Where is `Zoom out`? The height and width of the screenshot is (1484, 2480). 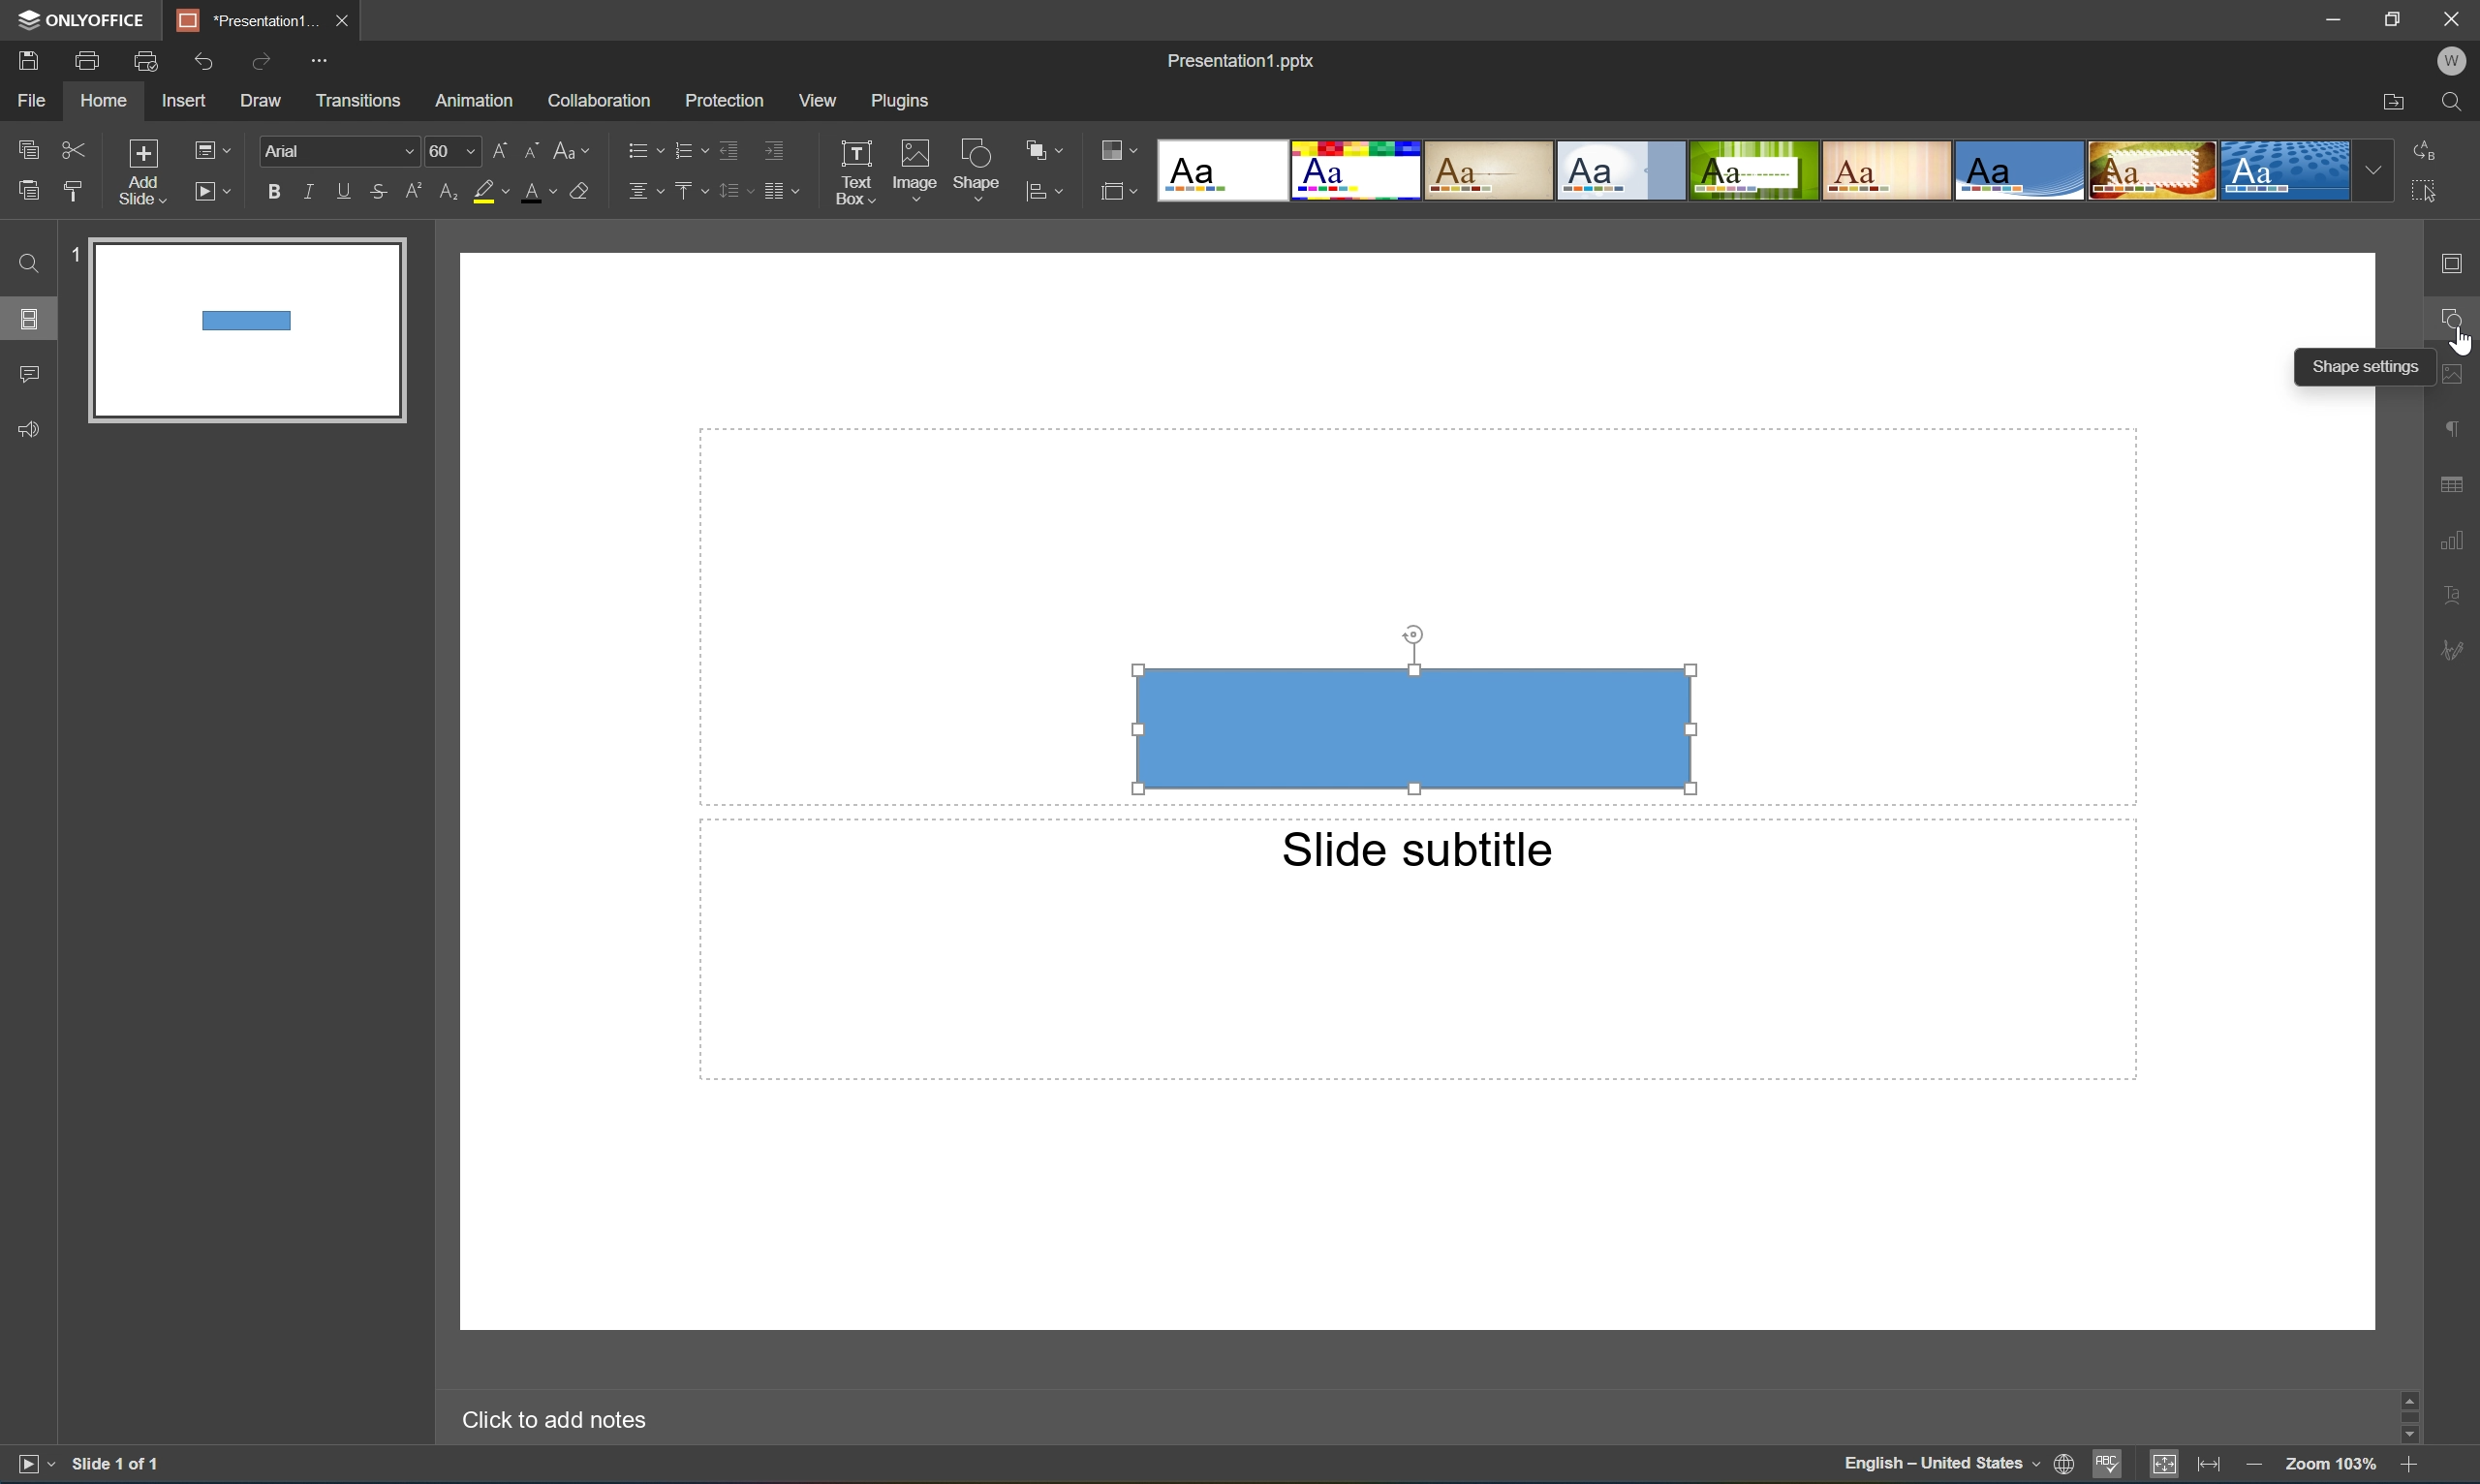 Zoom out is located at coordinates (2252, 1465).